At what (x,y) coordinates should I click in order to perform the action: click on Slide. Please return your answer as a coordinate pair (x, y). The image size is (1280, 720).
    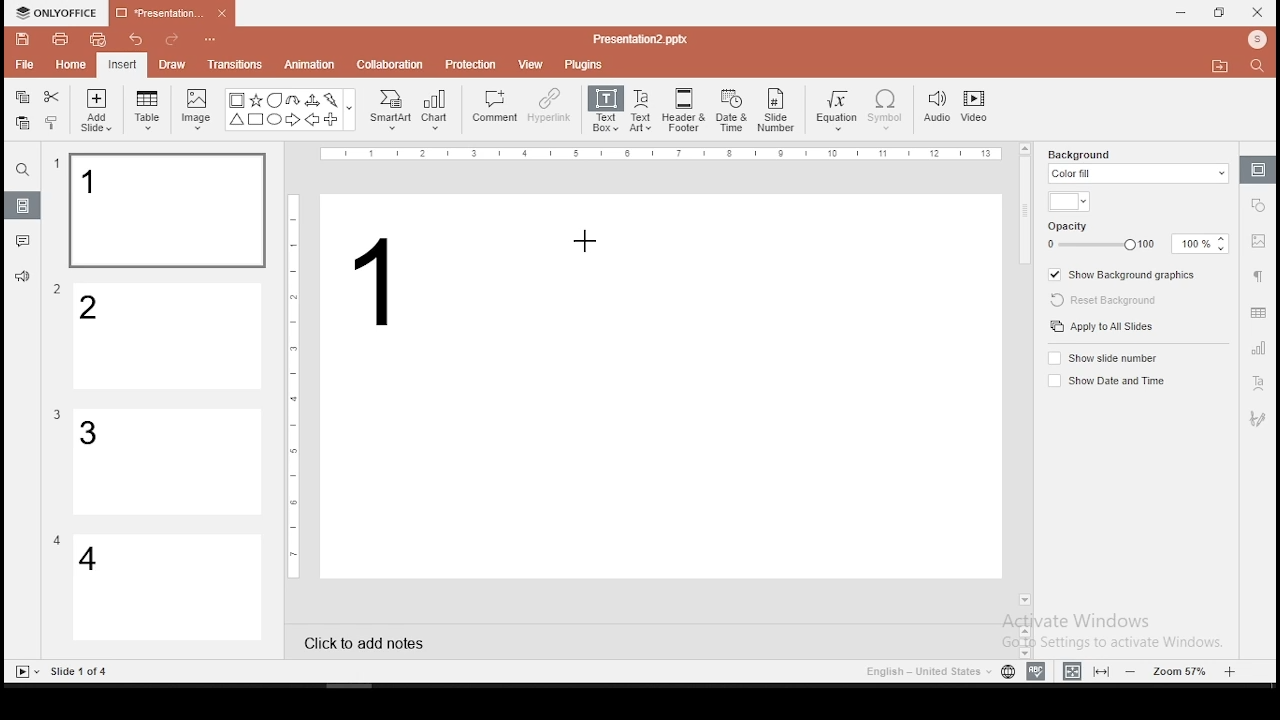
    Looking at the image, I should click on (23, 672).